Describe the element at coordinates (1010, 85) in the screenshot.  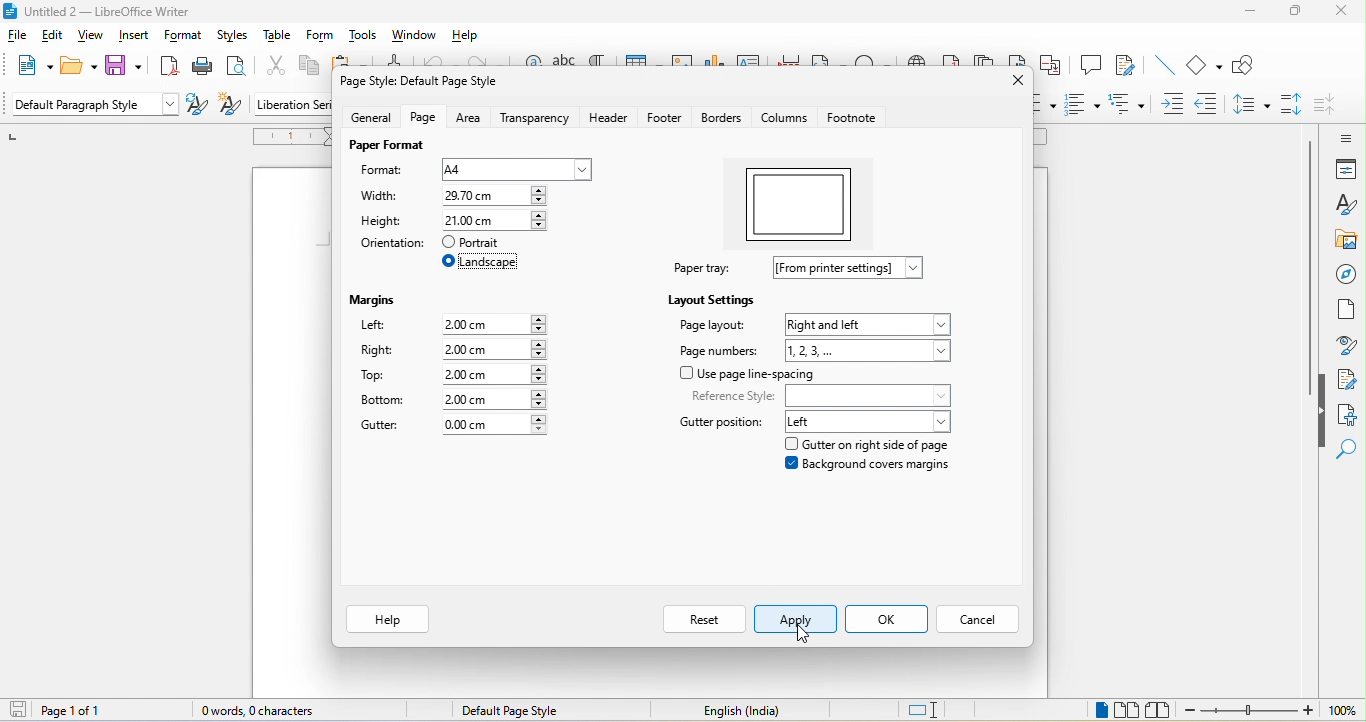
I see `close` at that location.